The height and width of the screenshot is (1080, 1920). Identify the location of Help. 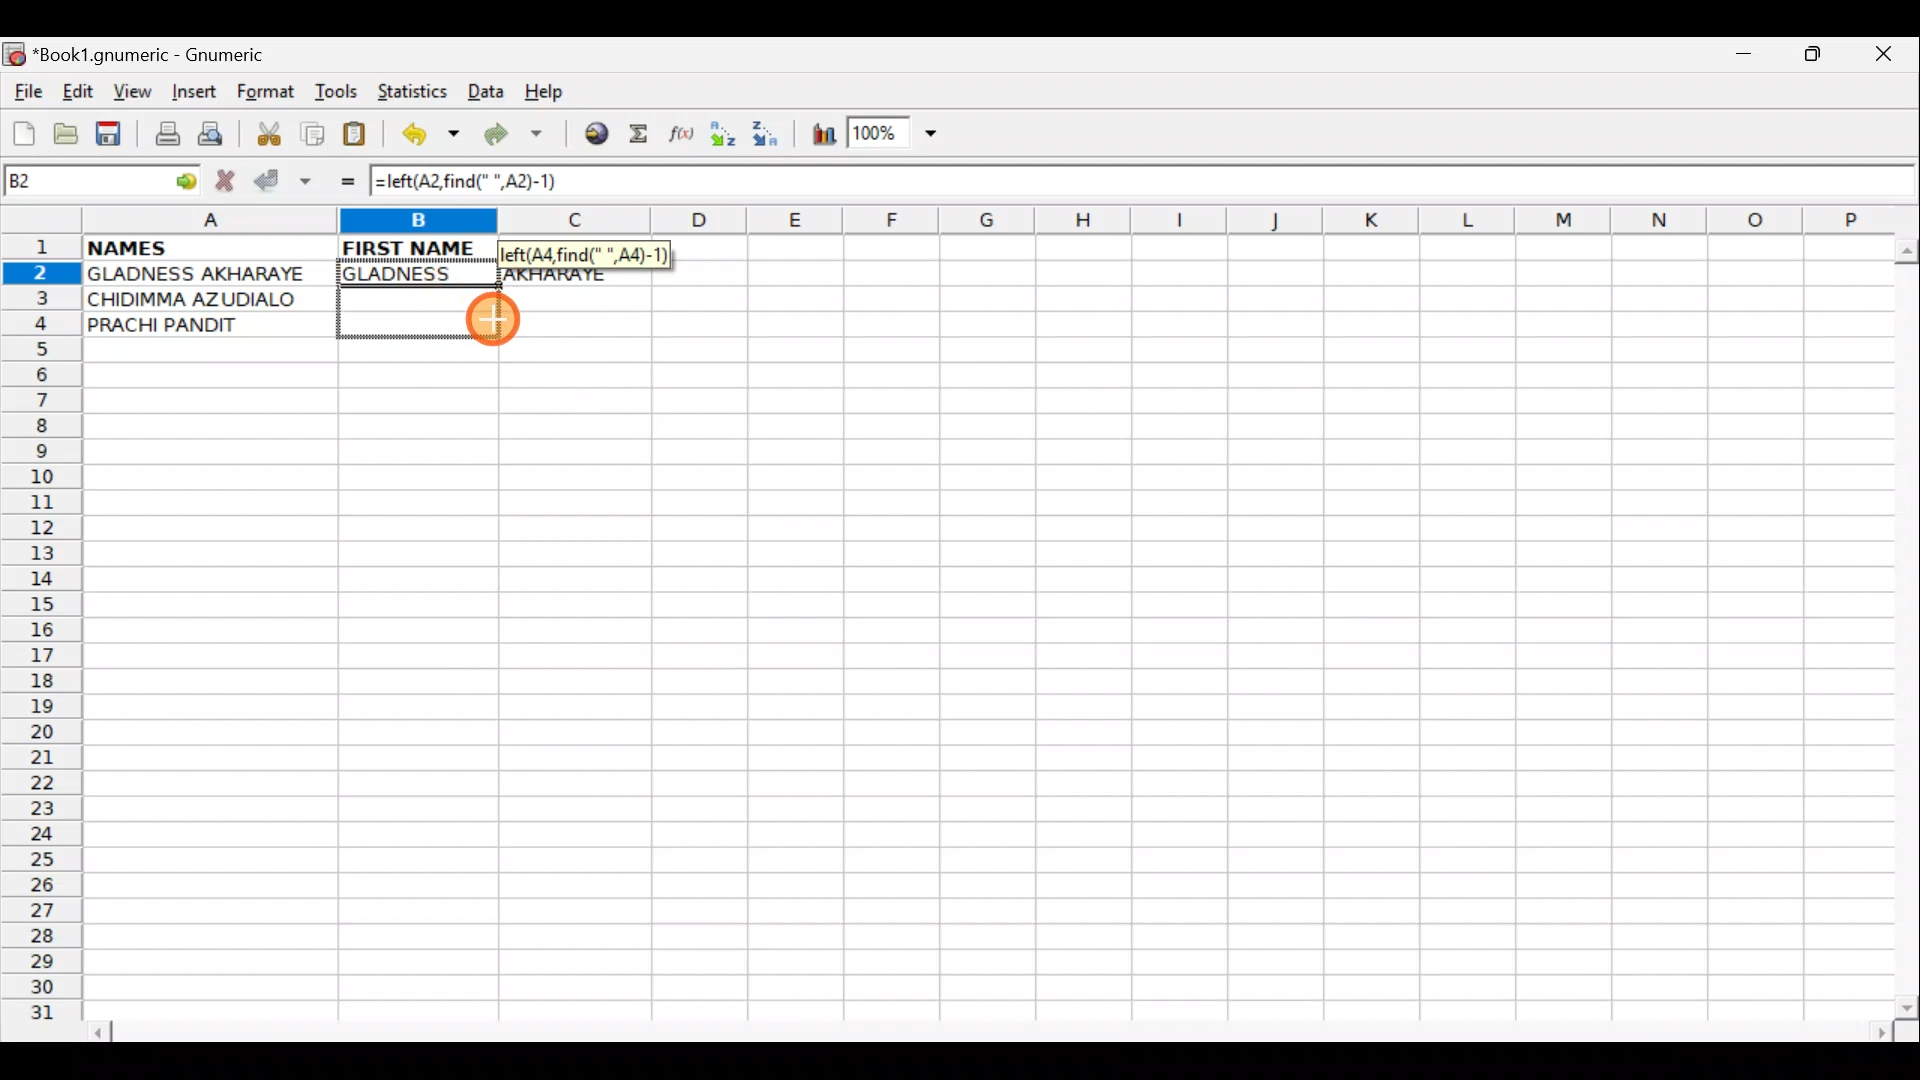
(545, 92).